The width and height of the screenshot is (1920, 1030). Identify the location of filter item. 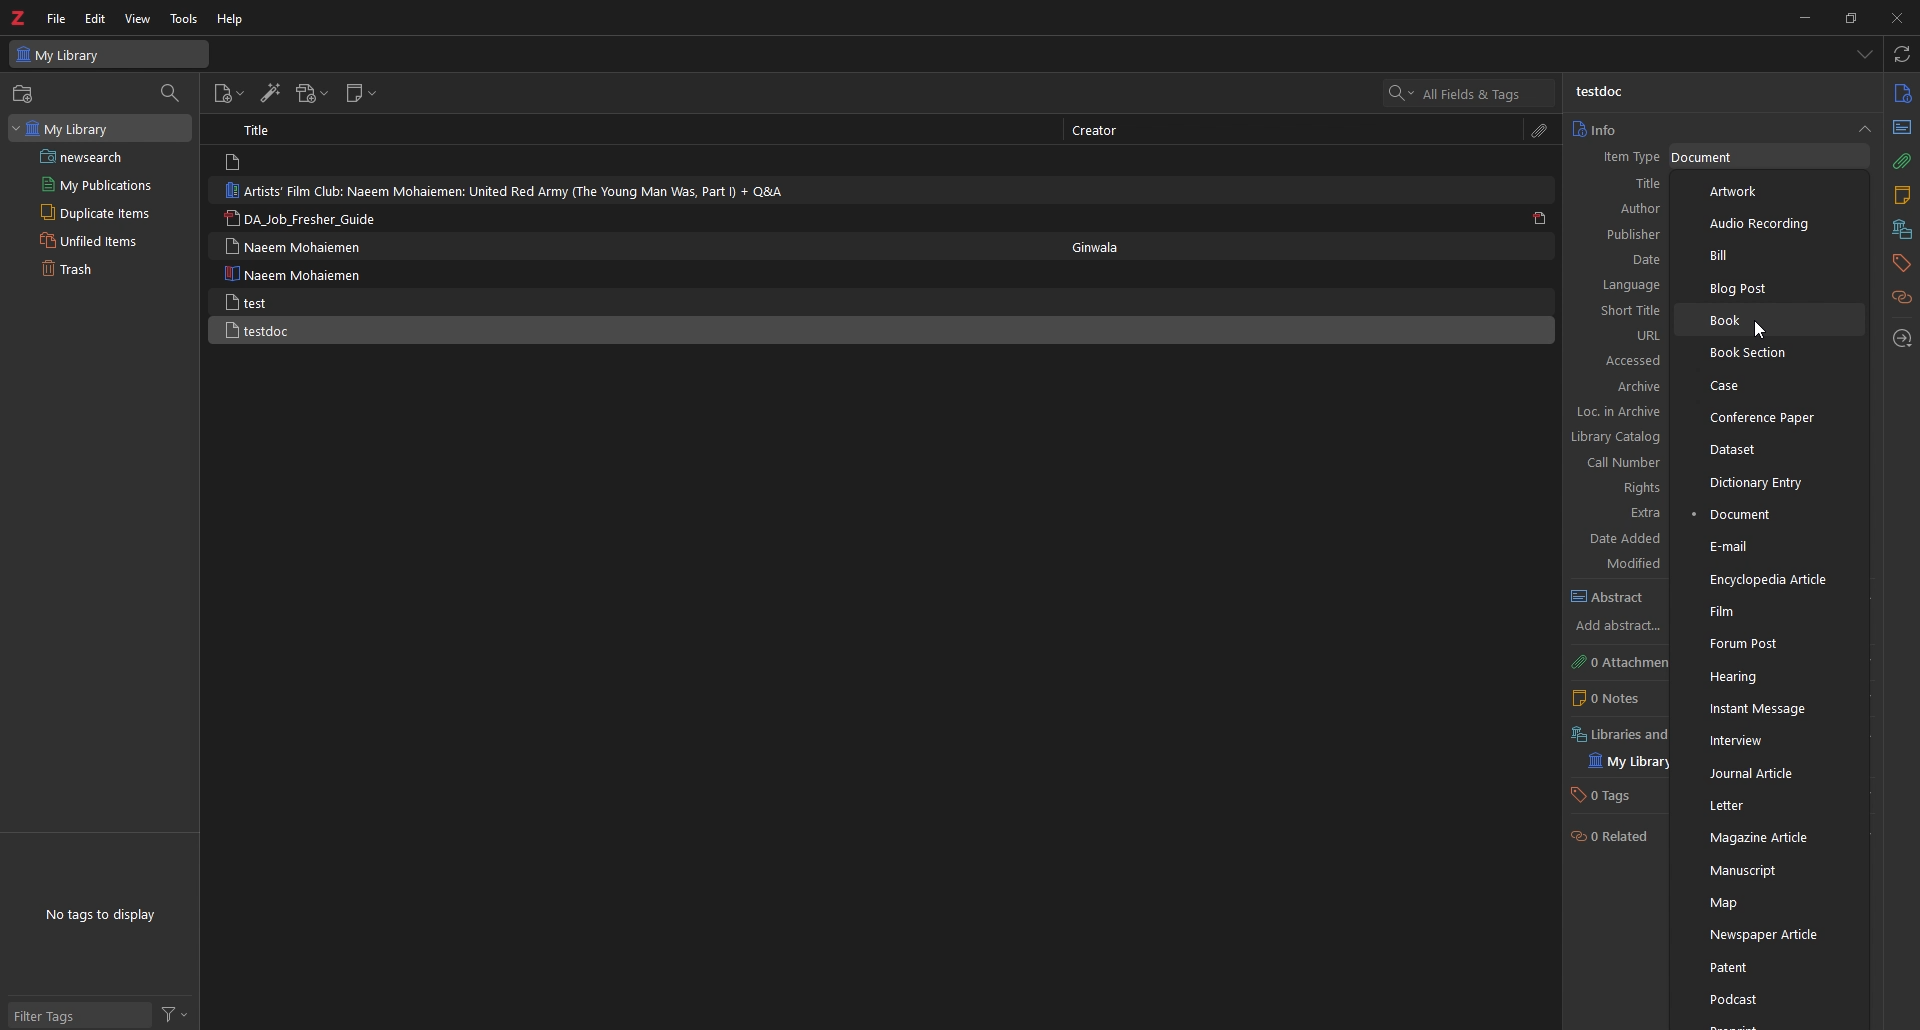
(171, 94).